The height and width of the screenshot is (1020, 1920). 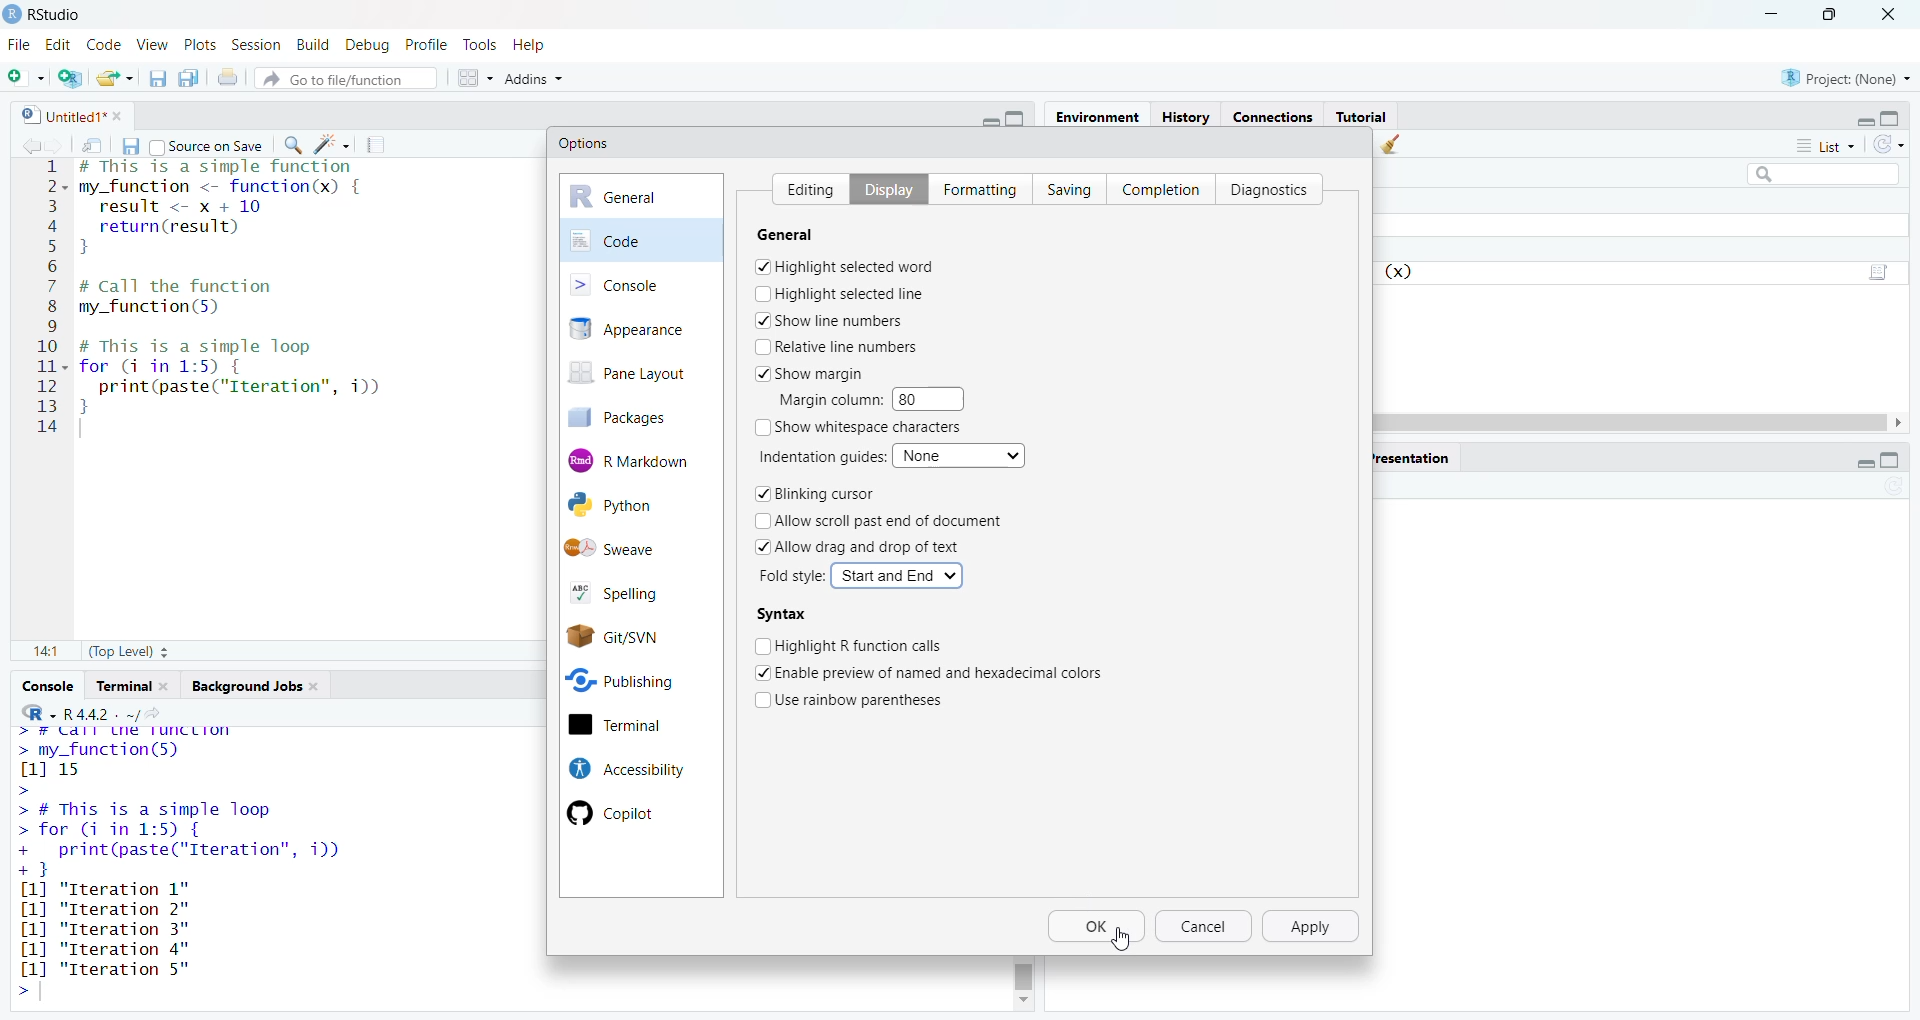 I want to click on connections, so click(x=1271, y=114).